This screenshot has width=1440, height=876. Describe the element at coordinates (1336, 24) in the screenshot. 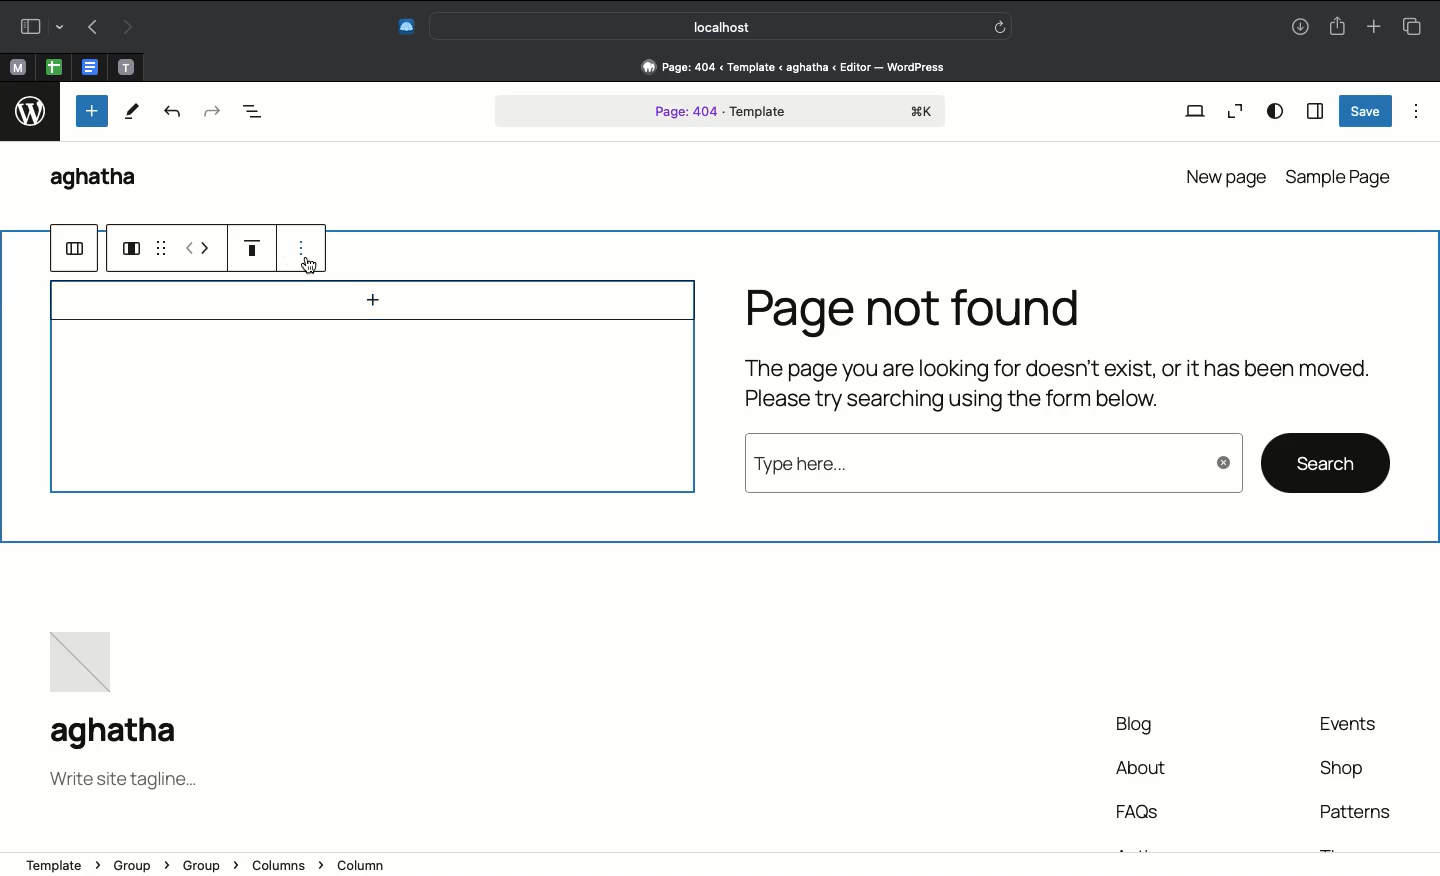

I see `Share` at that location.